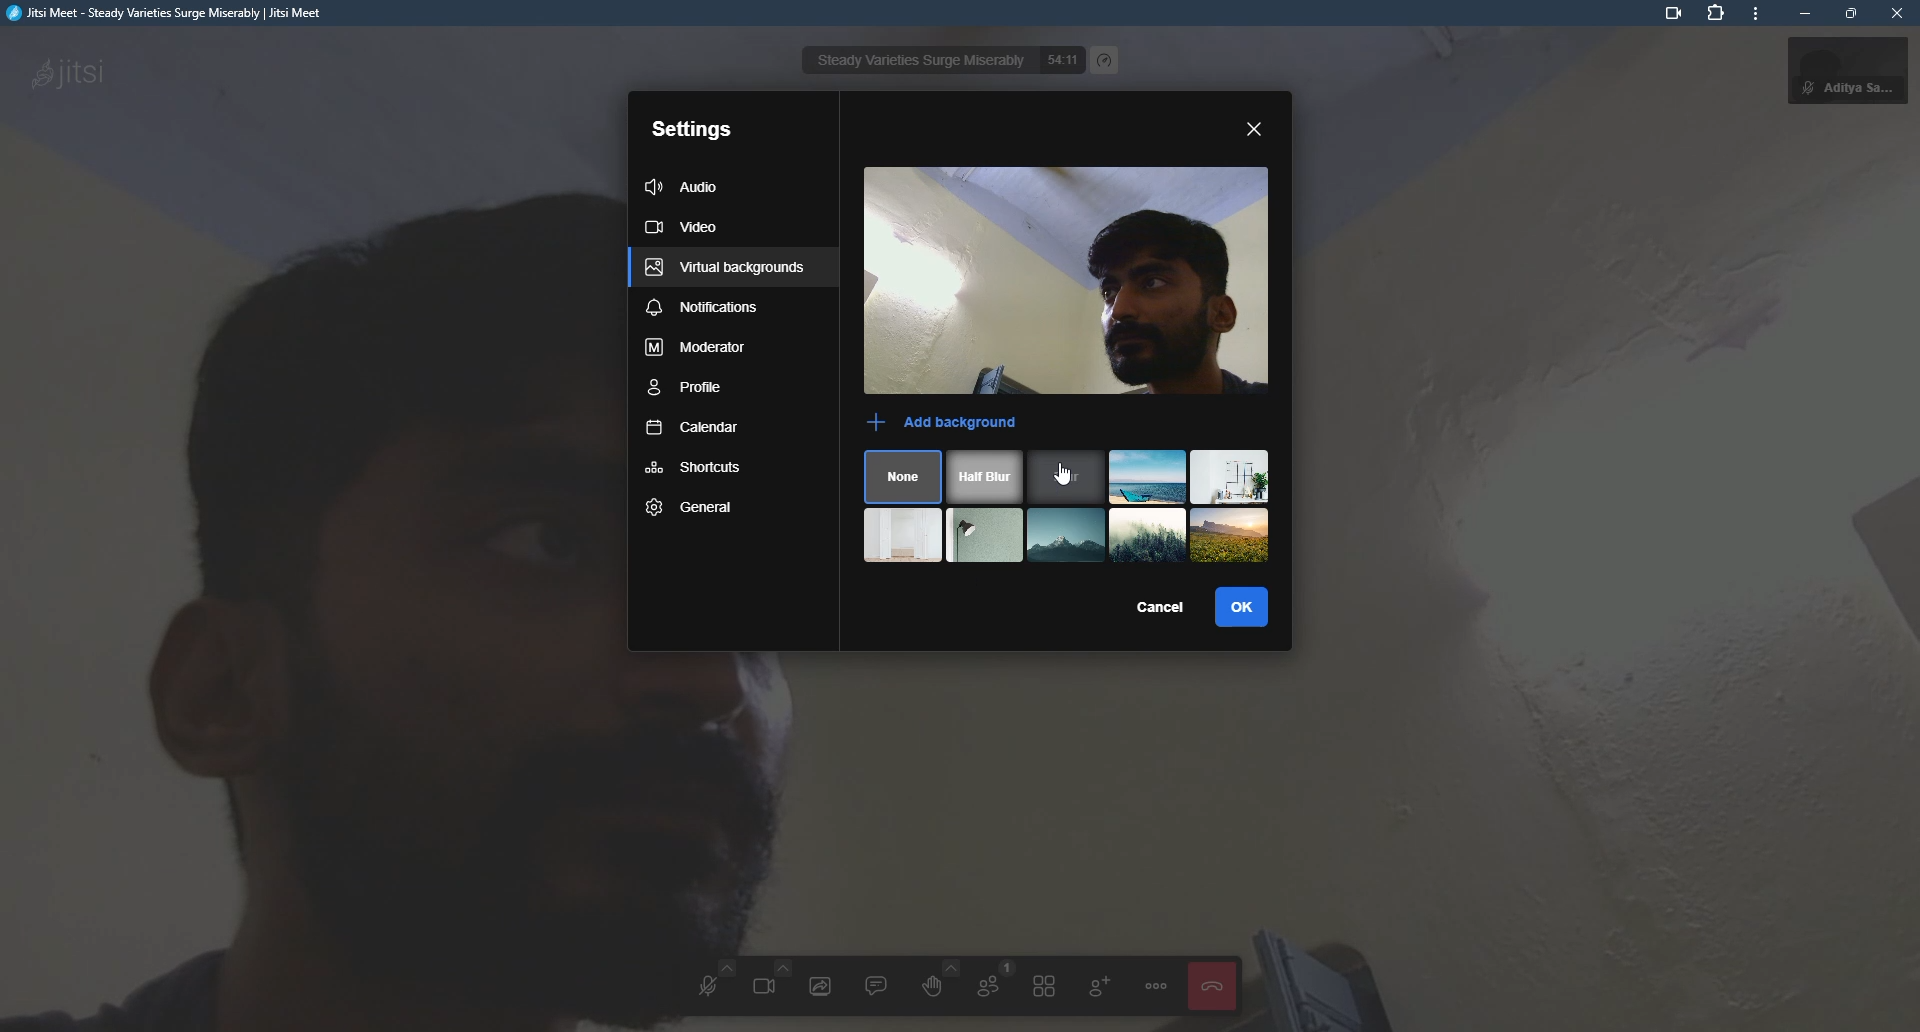 Image resolution: width=1920 pixels, height=1032 pixels. What do you see at coordinates (876, 984) in the screenshot?
I see `open chat` at bounding box center [876, 984].